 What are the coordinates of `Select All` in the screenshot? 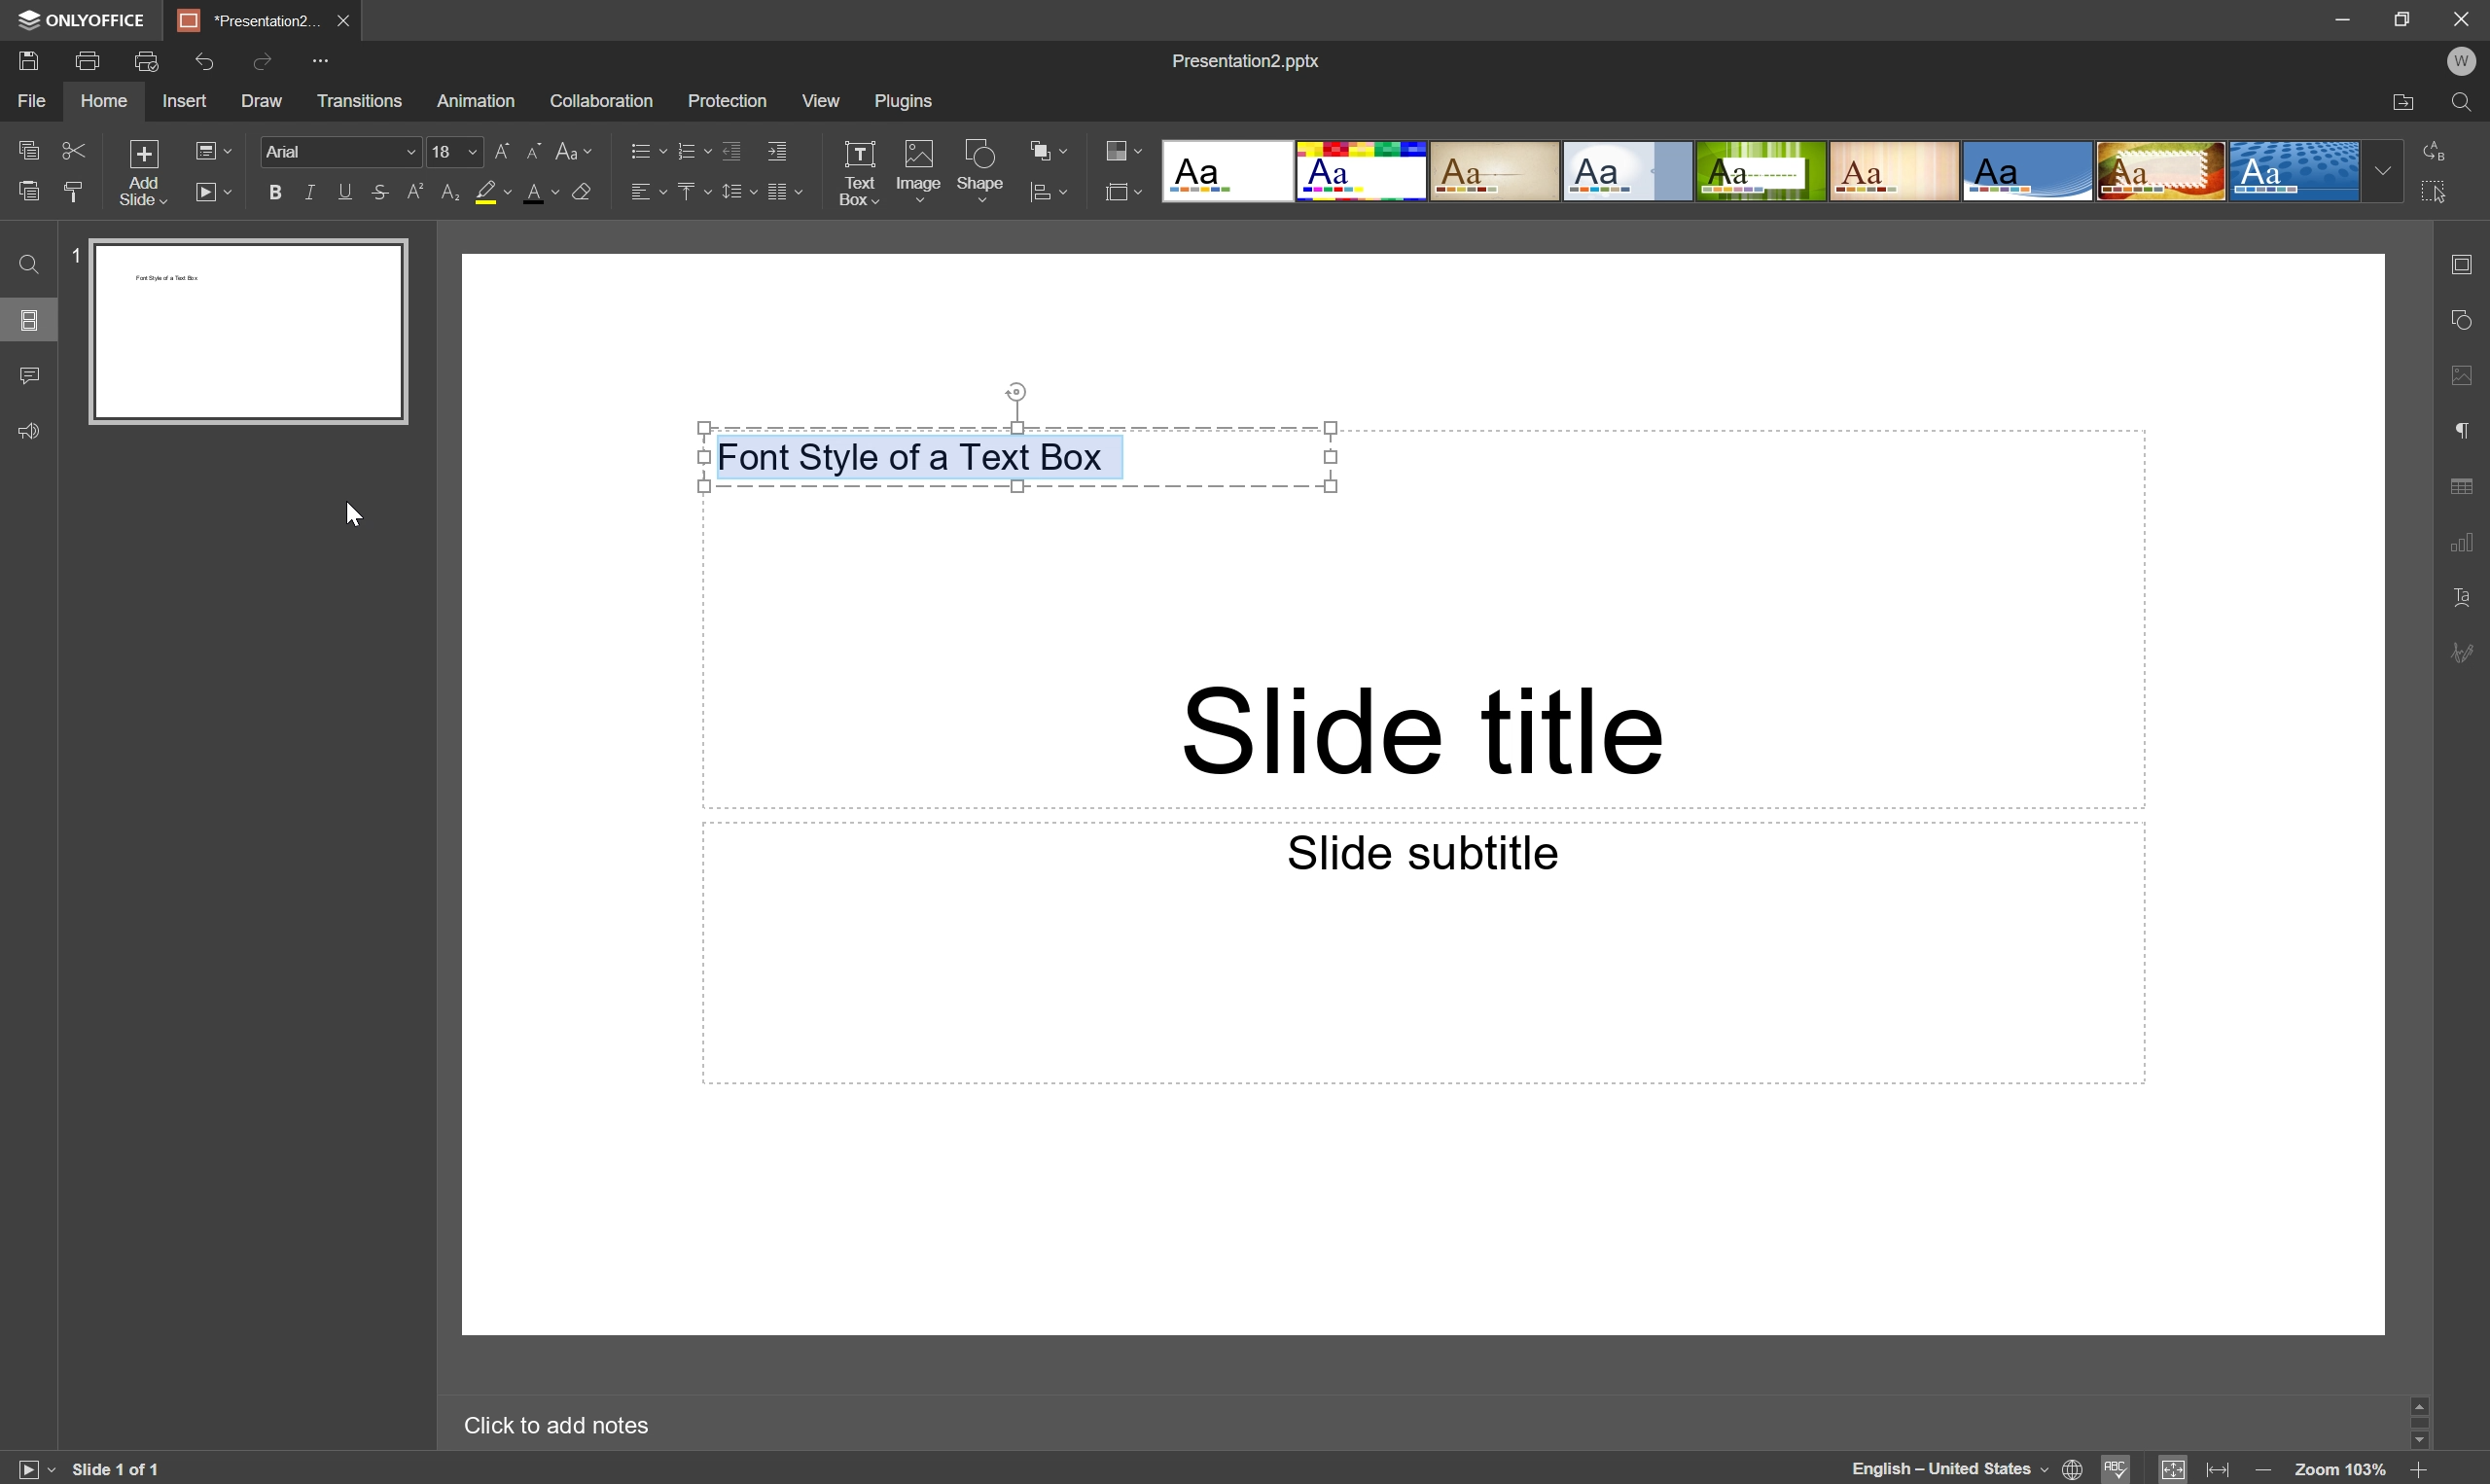 It's located at (2434, 191).